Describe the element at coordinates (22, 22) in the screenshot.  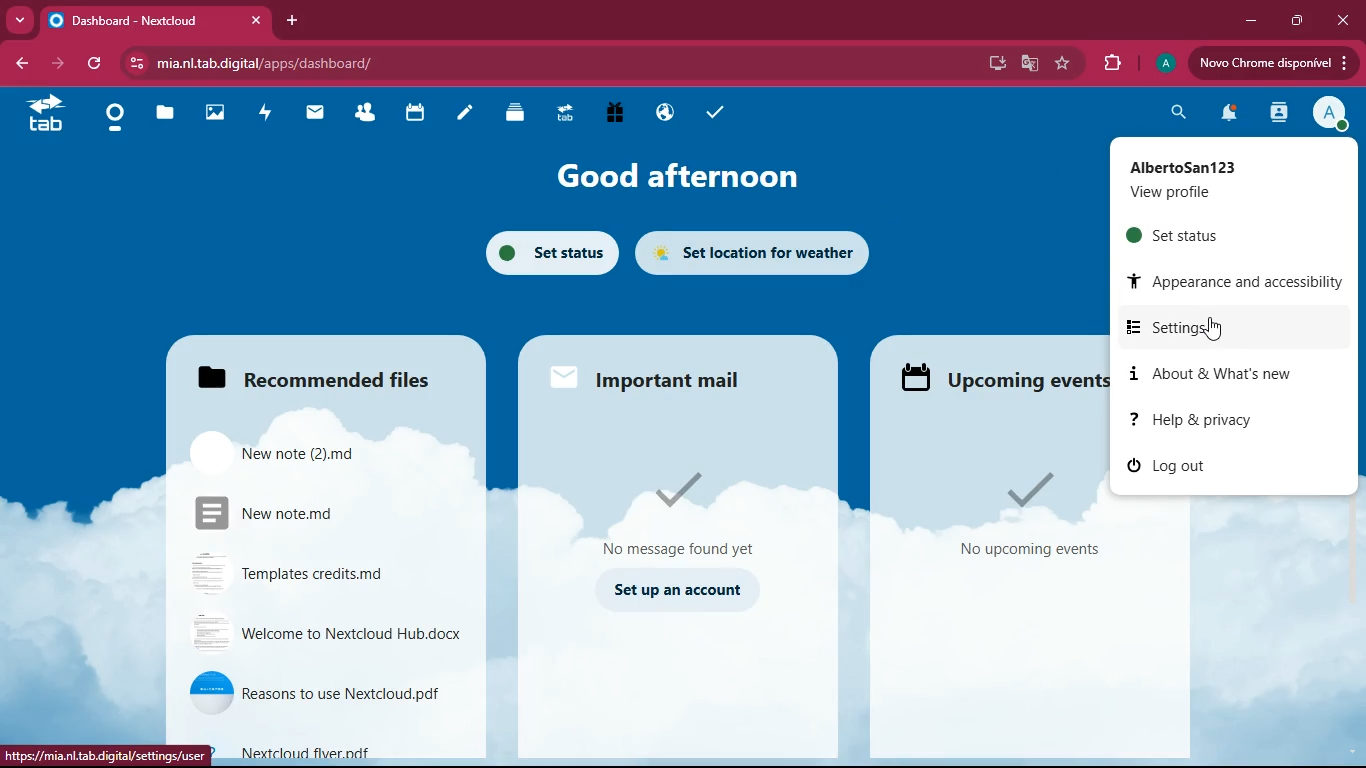
I see `more` at that location.